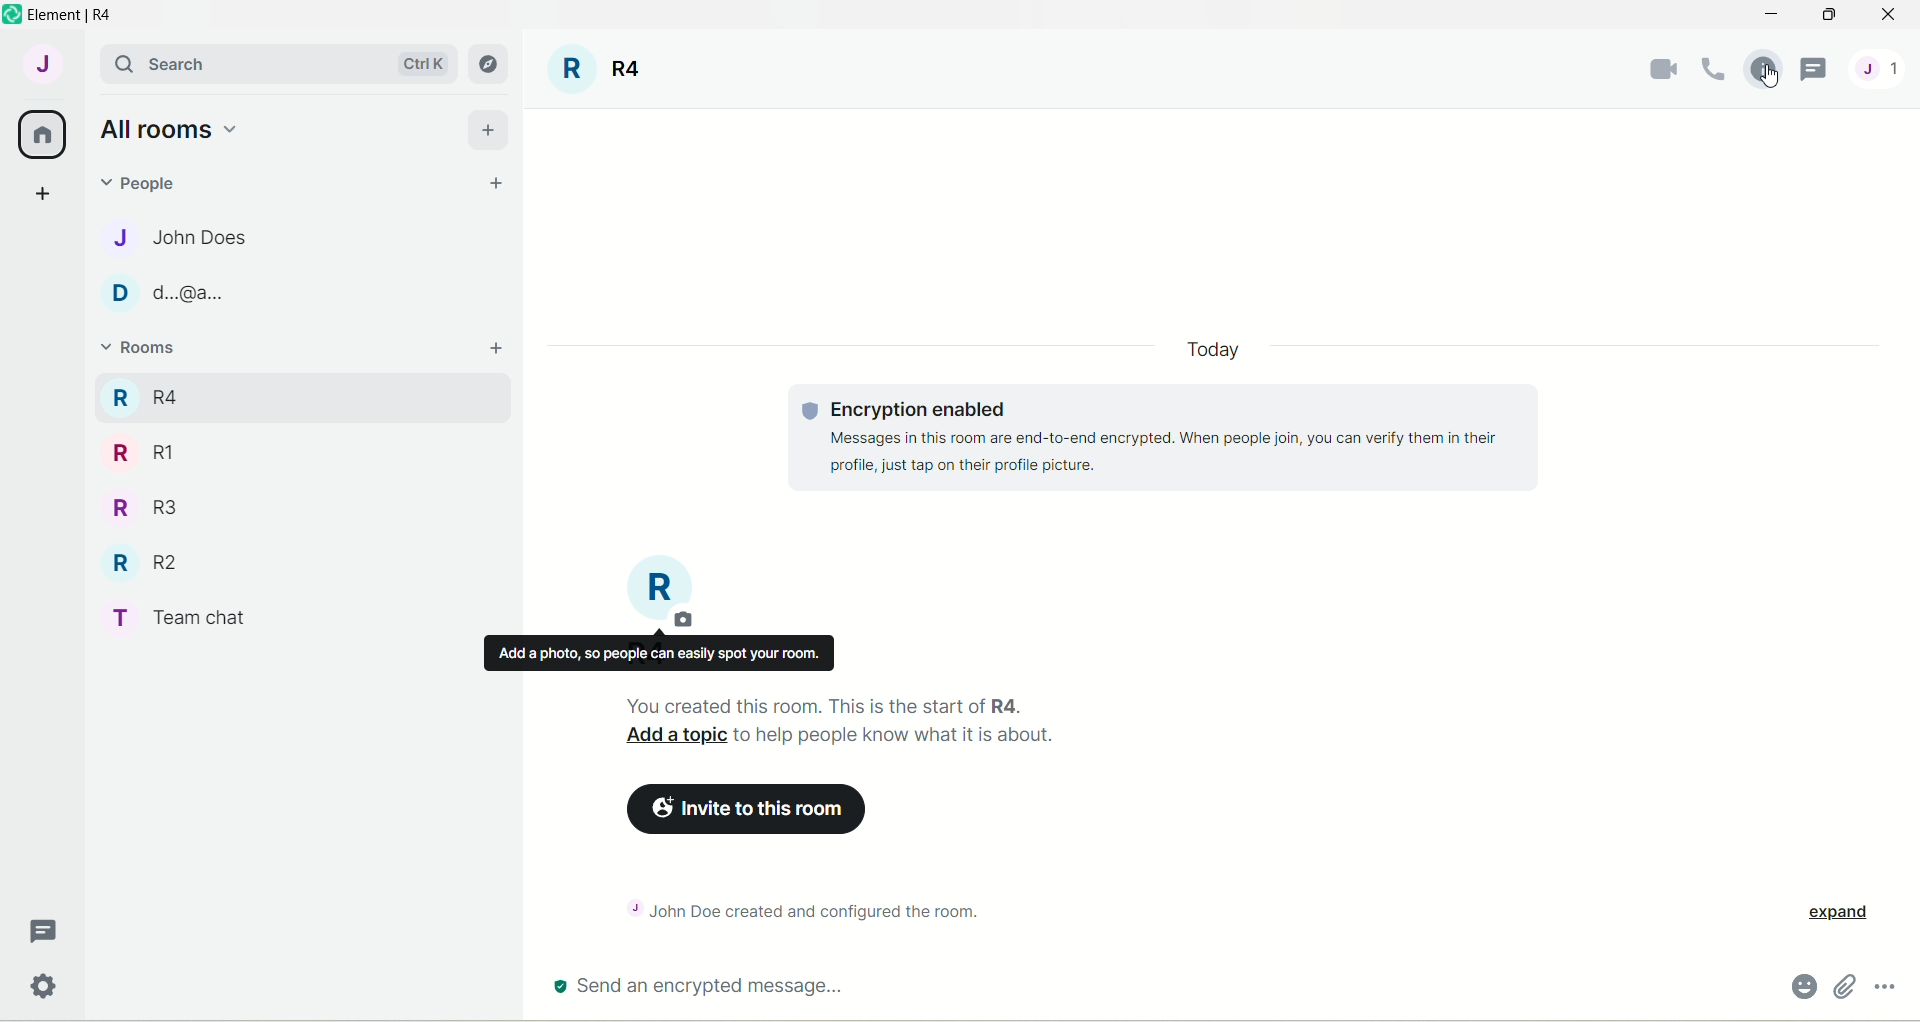 This screenshot has width=1920, height=1022. I want to click on threads, so click(45, 932).